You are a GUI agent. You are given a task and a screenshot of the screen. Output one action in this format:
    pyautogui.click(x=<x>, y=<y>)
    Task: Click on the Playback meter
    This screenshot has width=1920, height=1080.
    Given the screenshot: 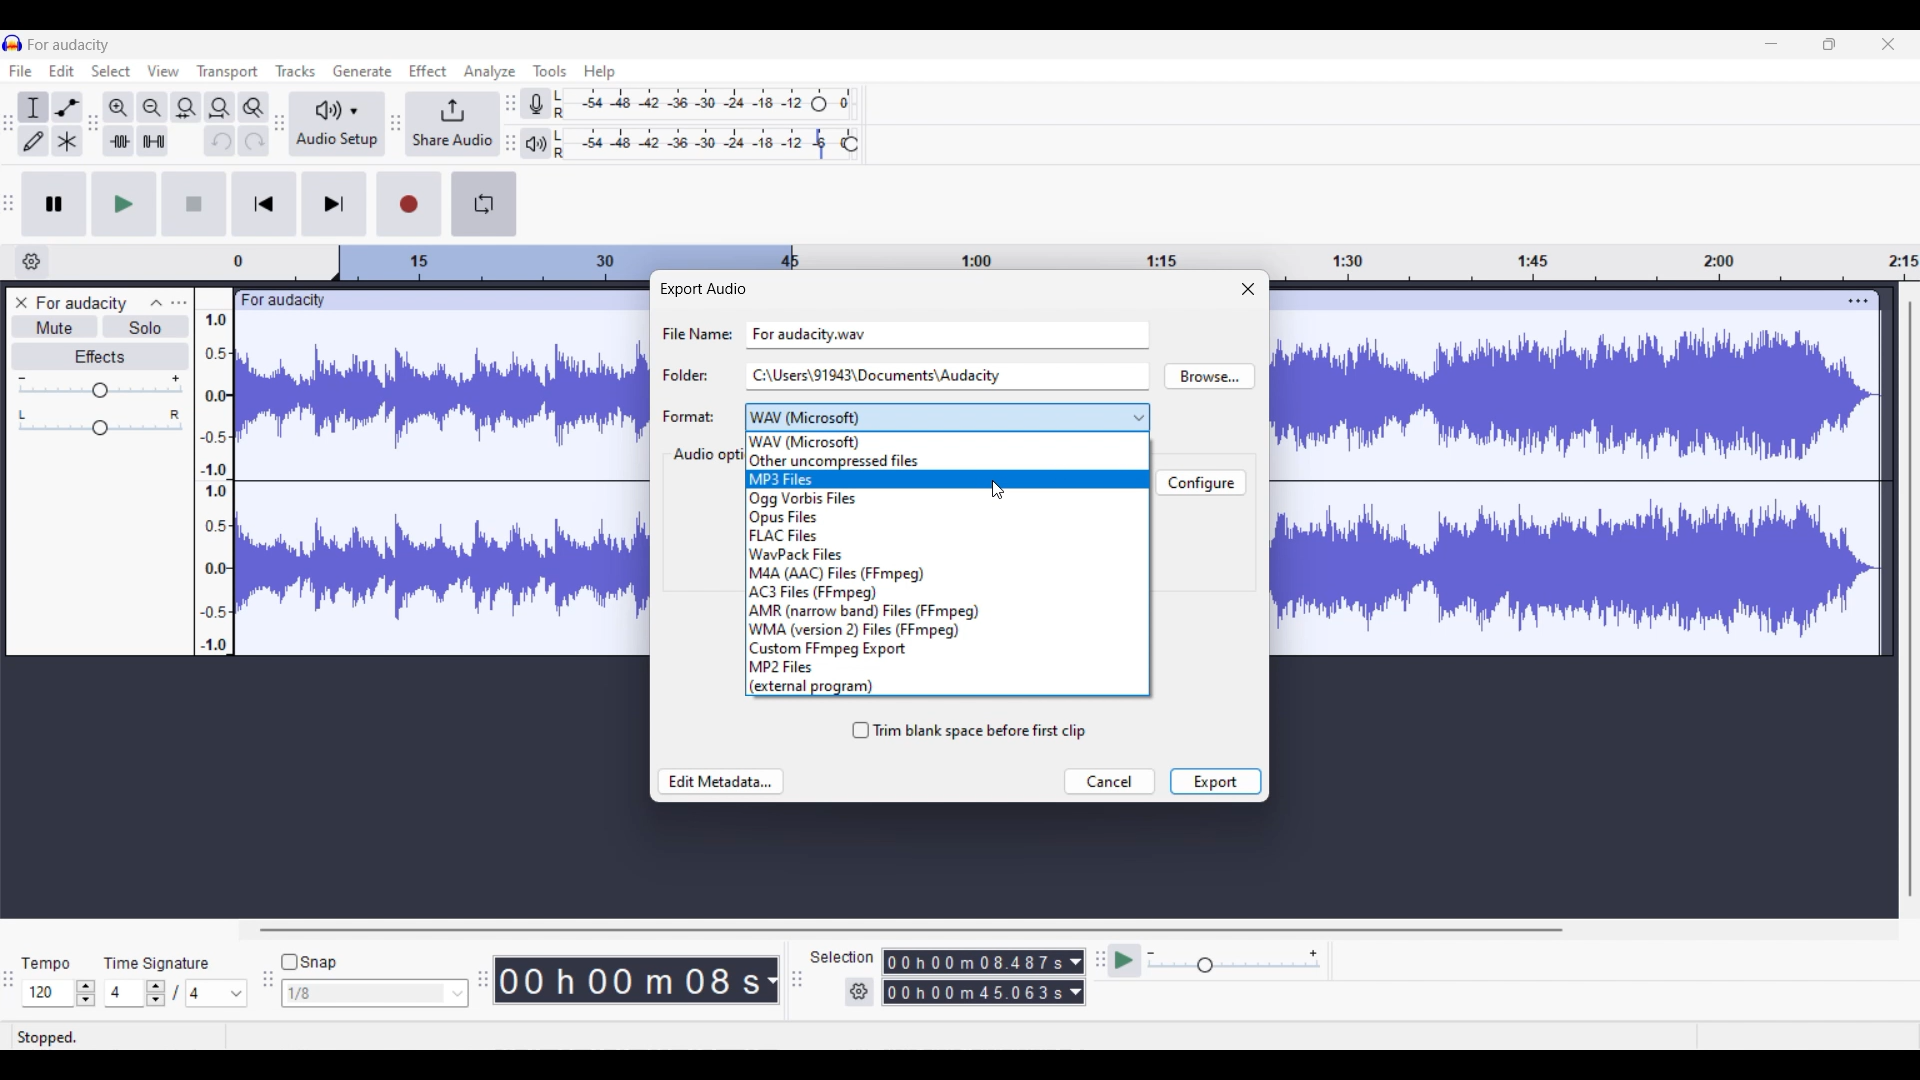 What is the action you would take?
    pyautogui.click(x=535, y=144)
    